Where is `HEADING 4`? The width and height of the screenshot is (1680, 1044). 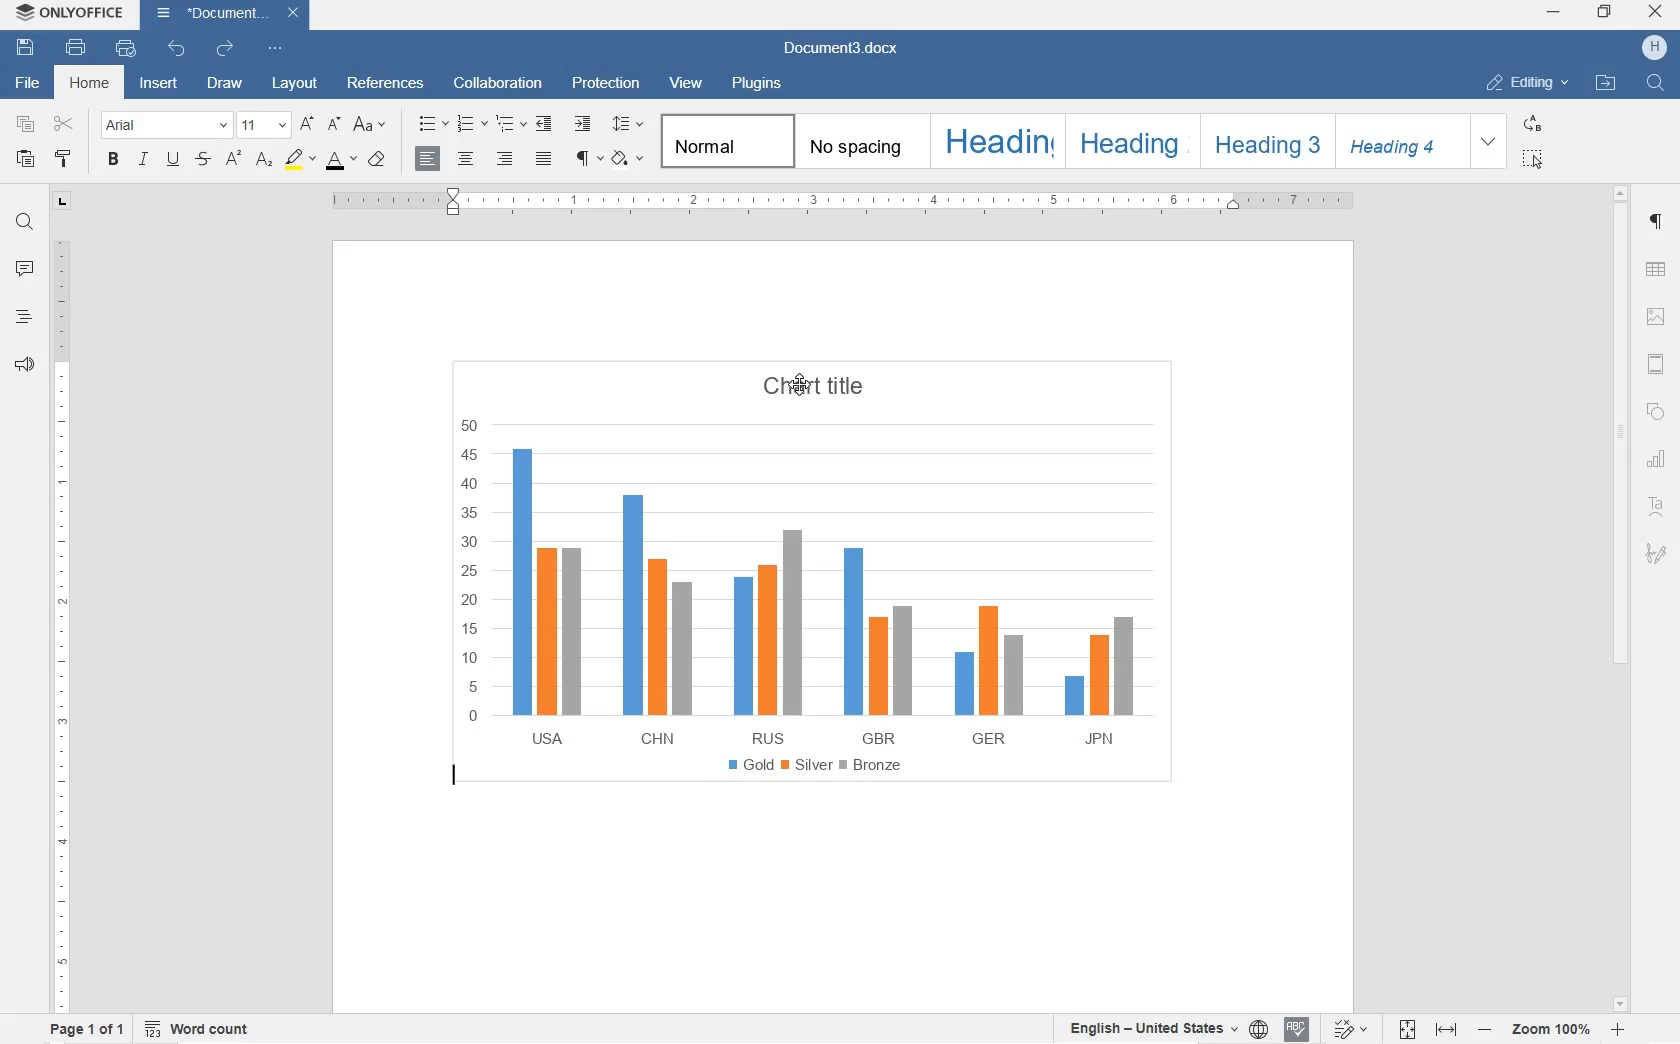 HEADING 4 is located at coordinates (1396, 141).